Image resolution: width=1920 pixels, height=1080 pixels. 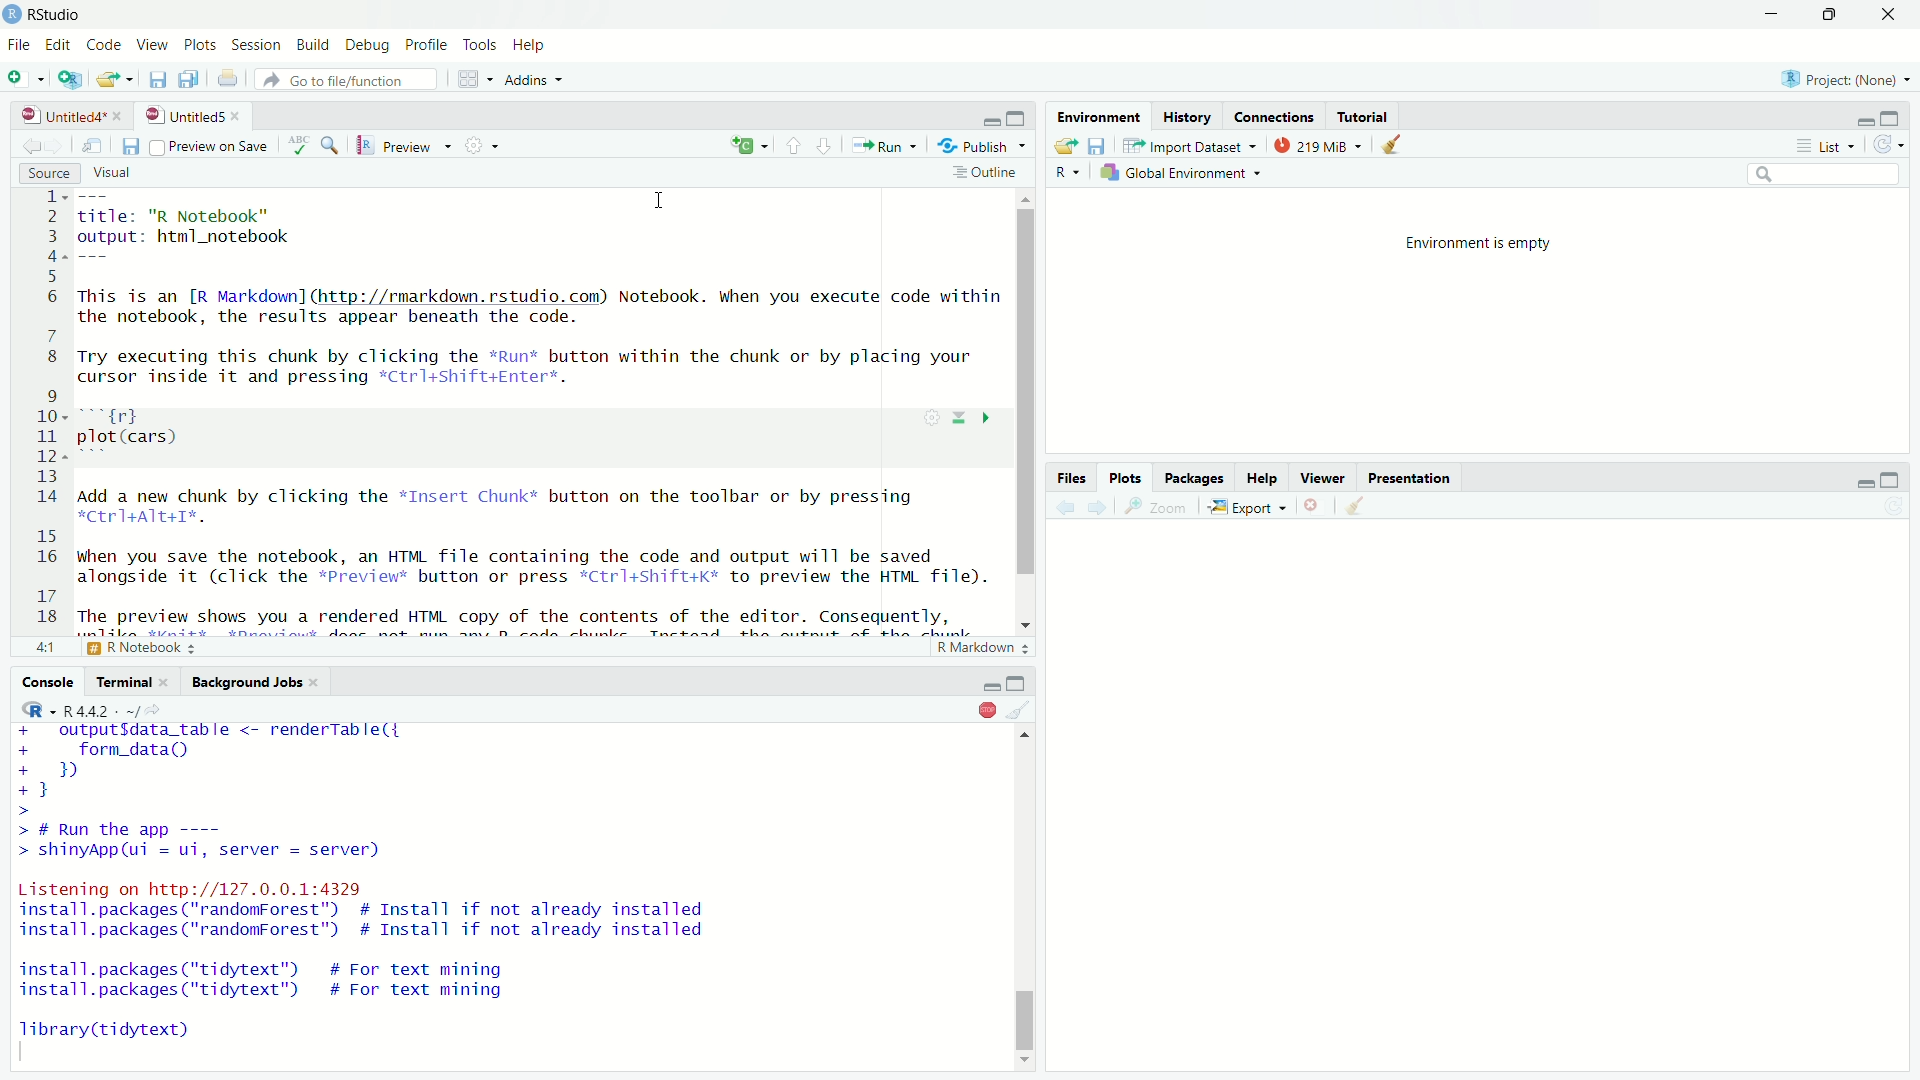 What do you see at coordinates (299, 145) in the screenshot?
I see `spelling` at bounding box center [299, 145].